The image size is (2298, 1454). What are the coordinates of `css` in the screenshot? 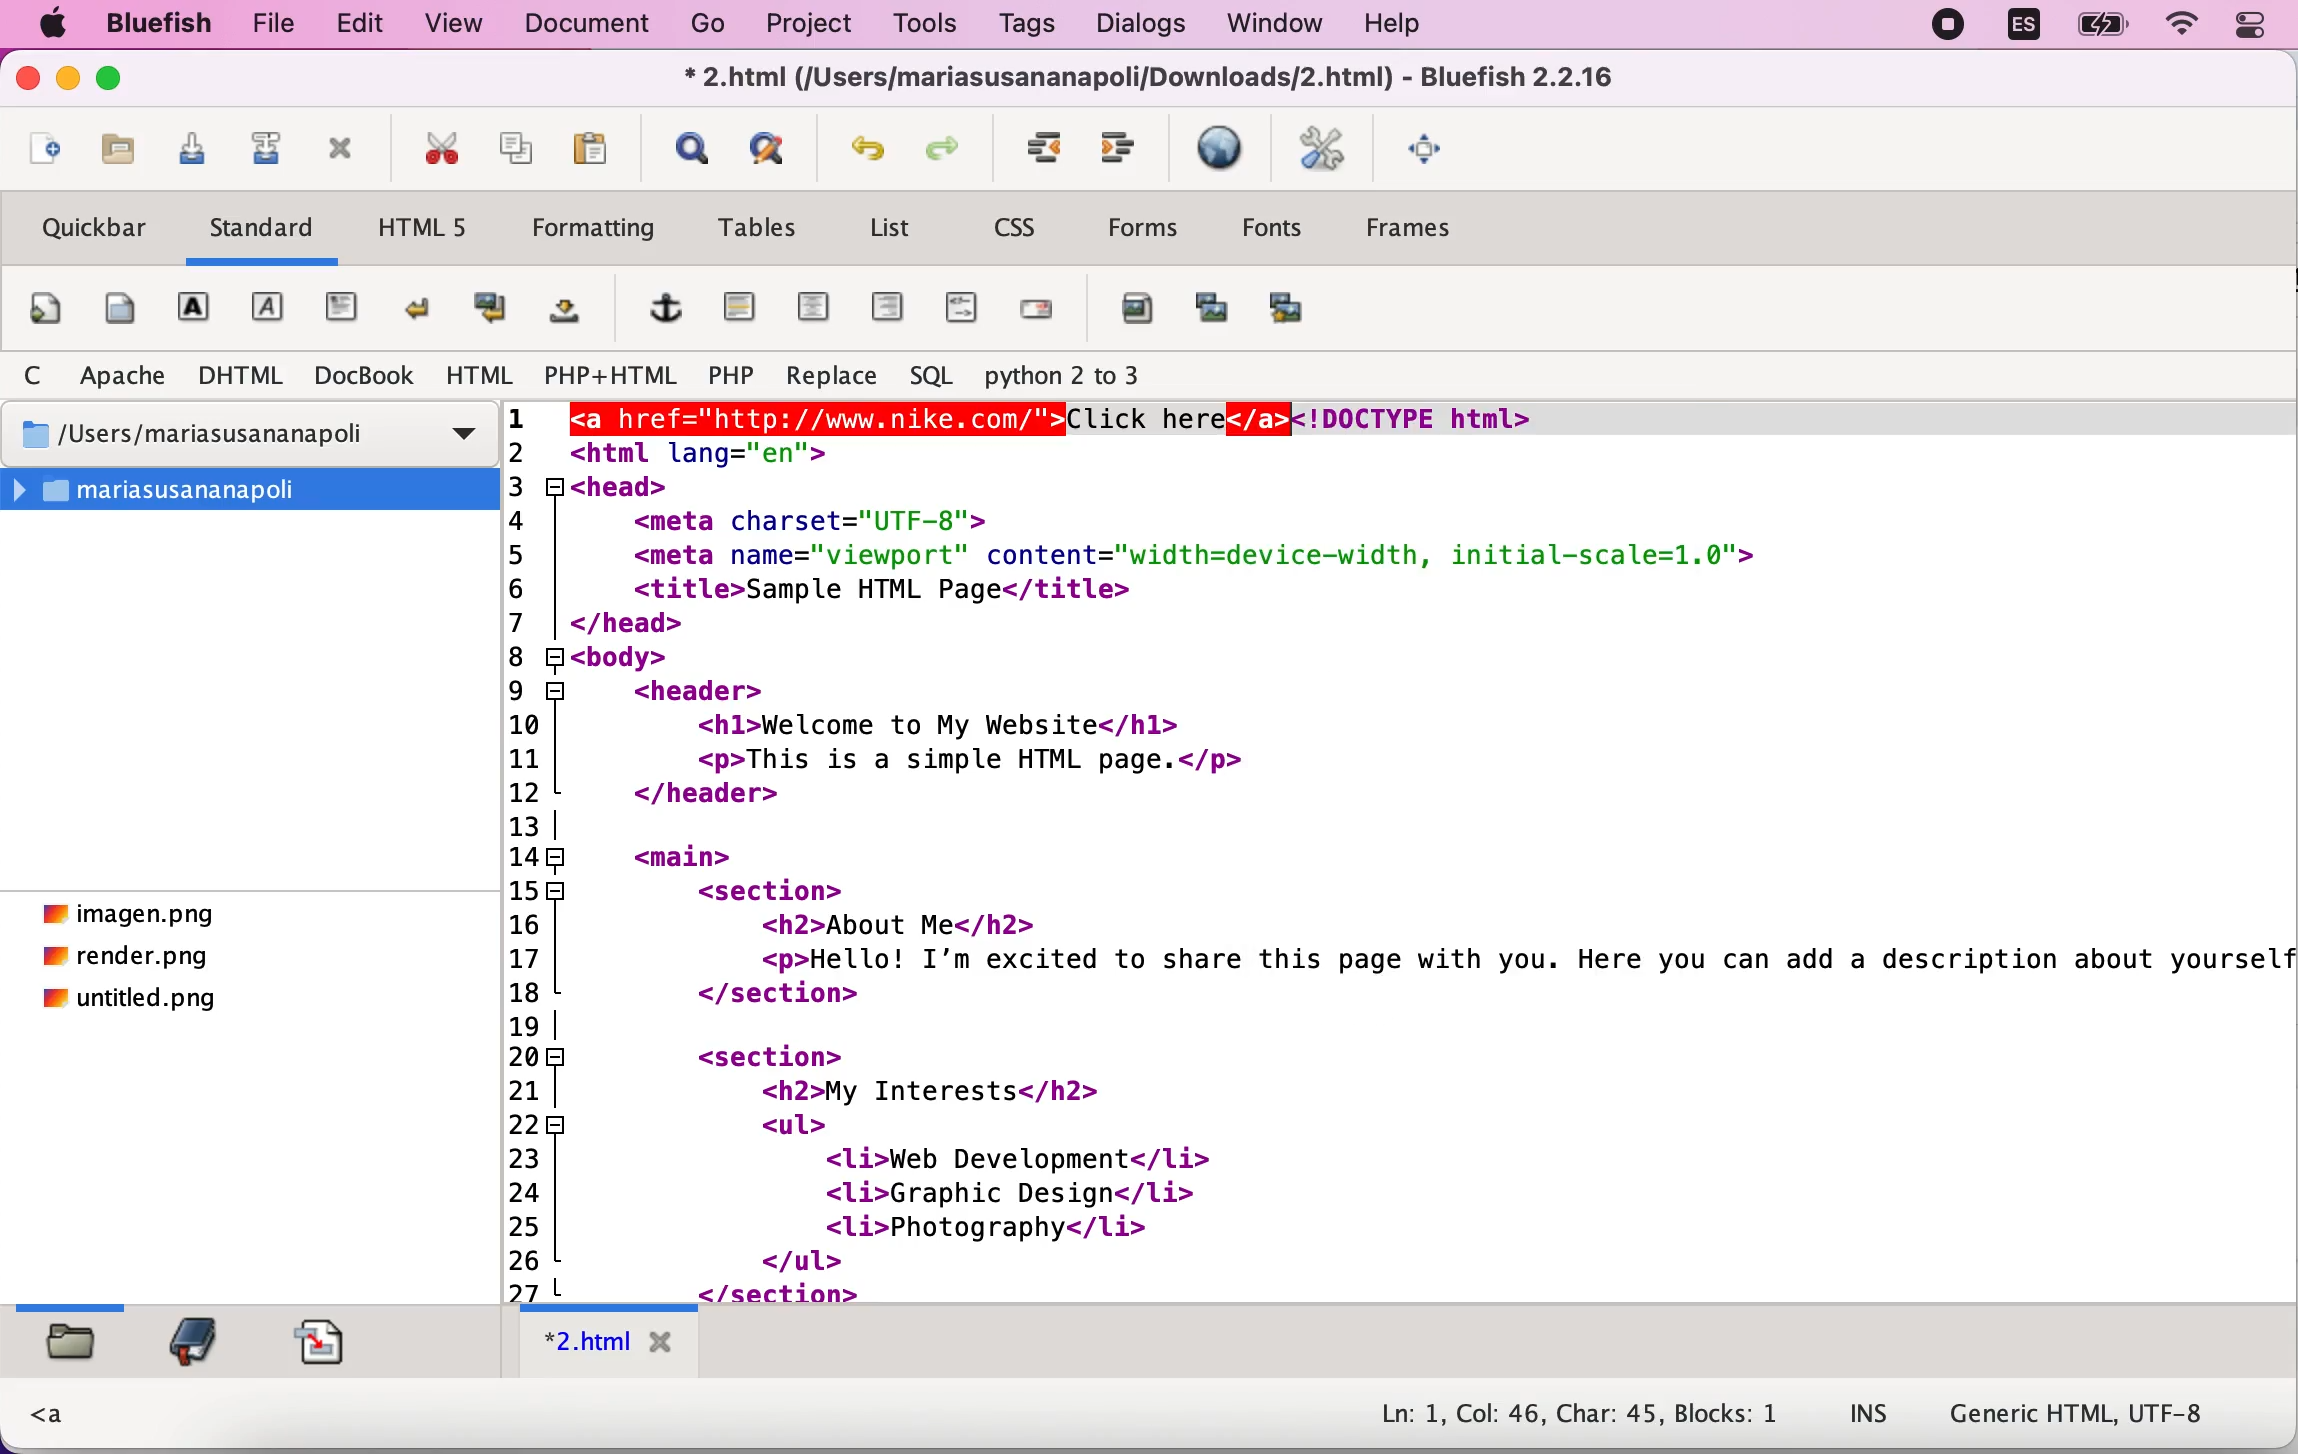 It's located at (1025, 235).